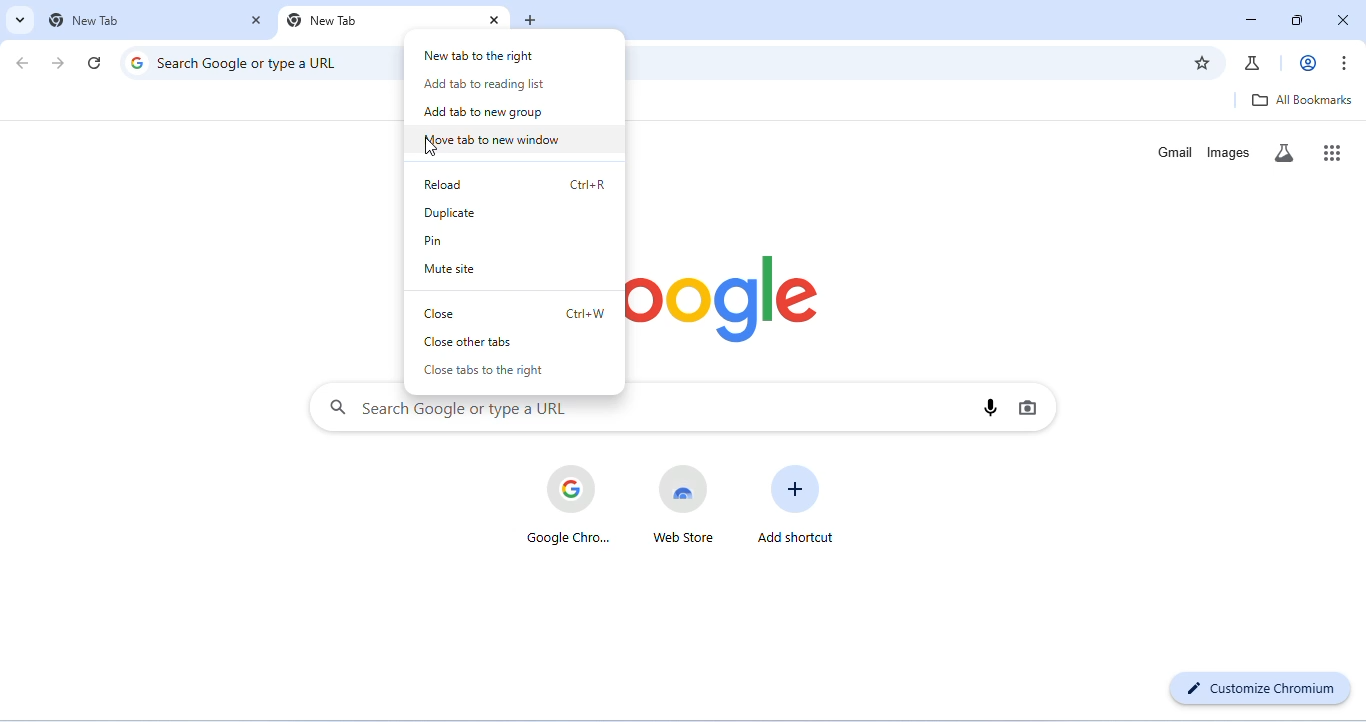 The height and width of the screenshot is (722, 1366). I want to click on close other tabs, so click(507, 342).